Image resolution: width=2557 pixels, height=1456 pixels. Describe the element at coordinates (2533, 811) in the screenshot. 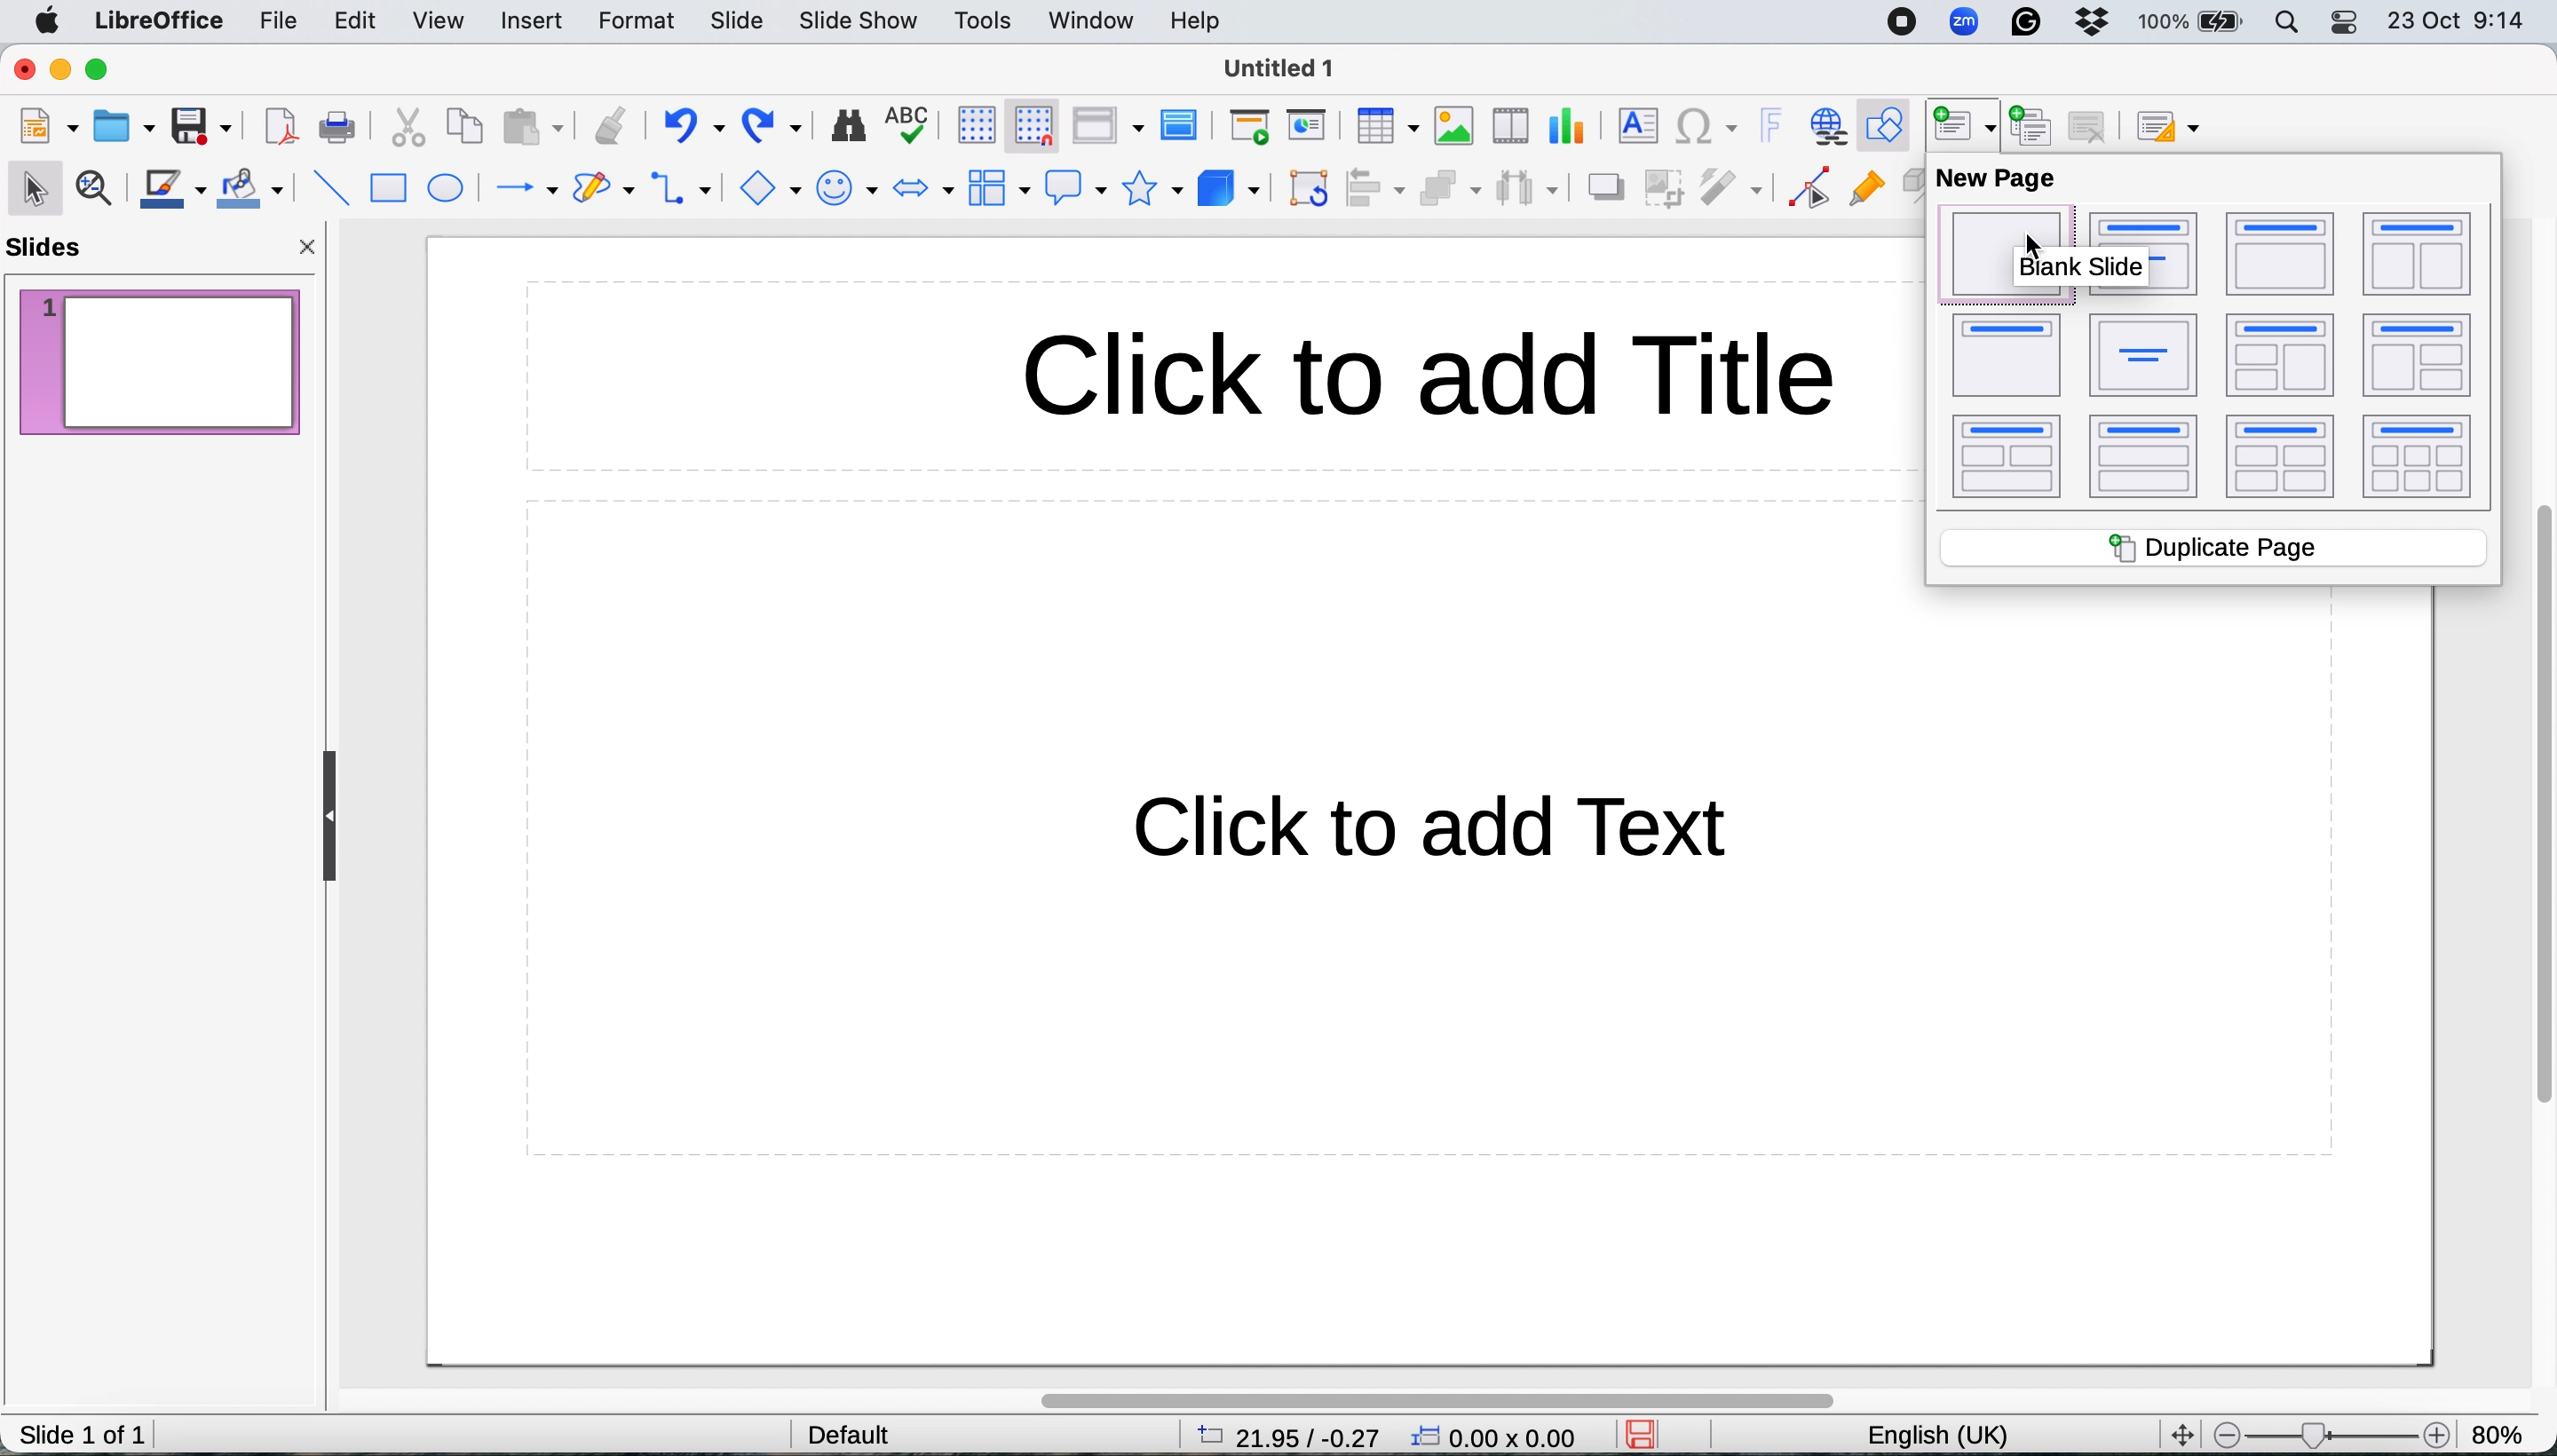

I see `vertical scroll bar` at that location.